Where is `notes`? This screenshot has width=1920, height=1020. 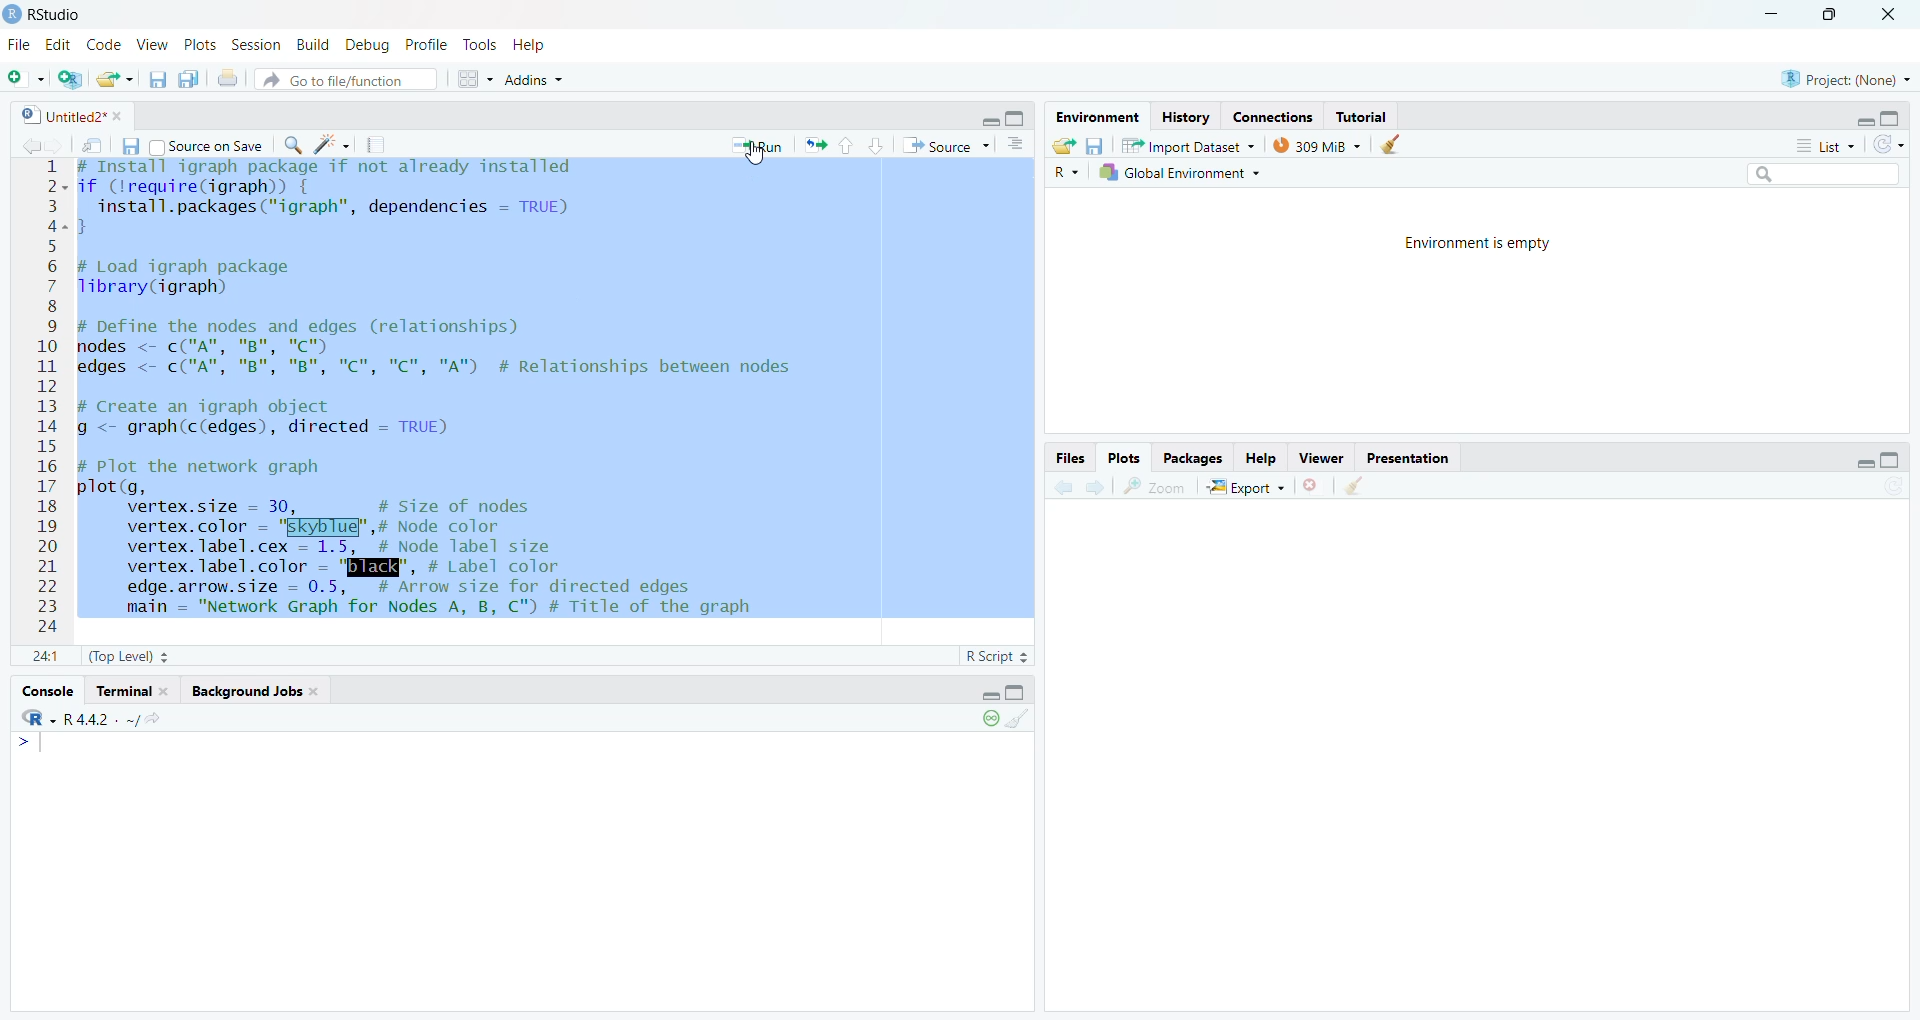
notes is located at coordinates (379, 144).